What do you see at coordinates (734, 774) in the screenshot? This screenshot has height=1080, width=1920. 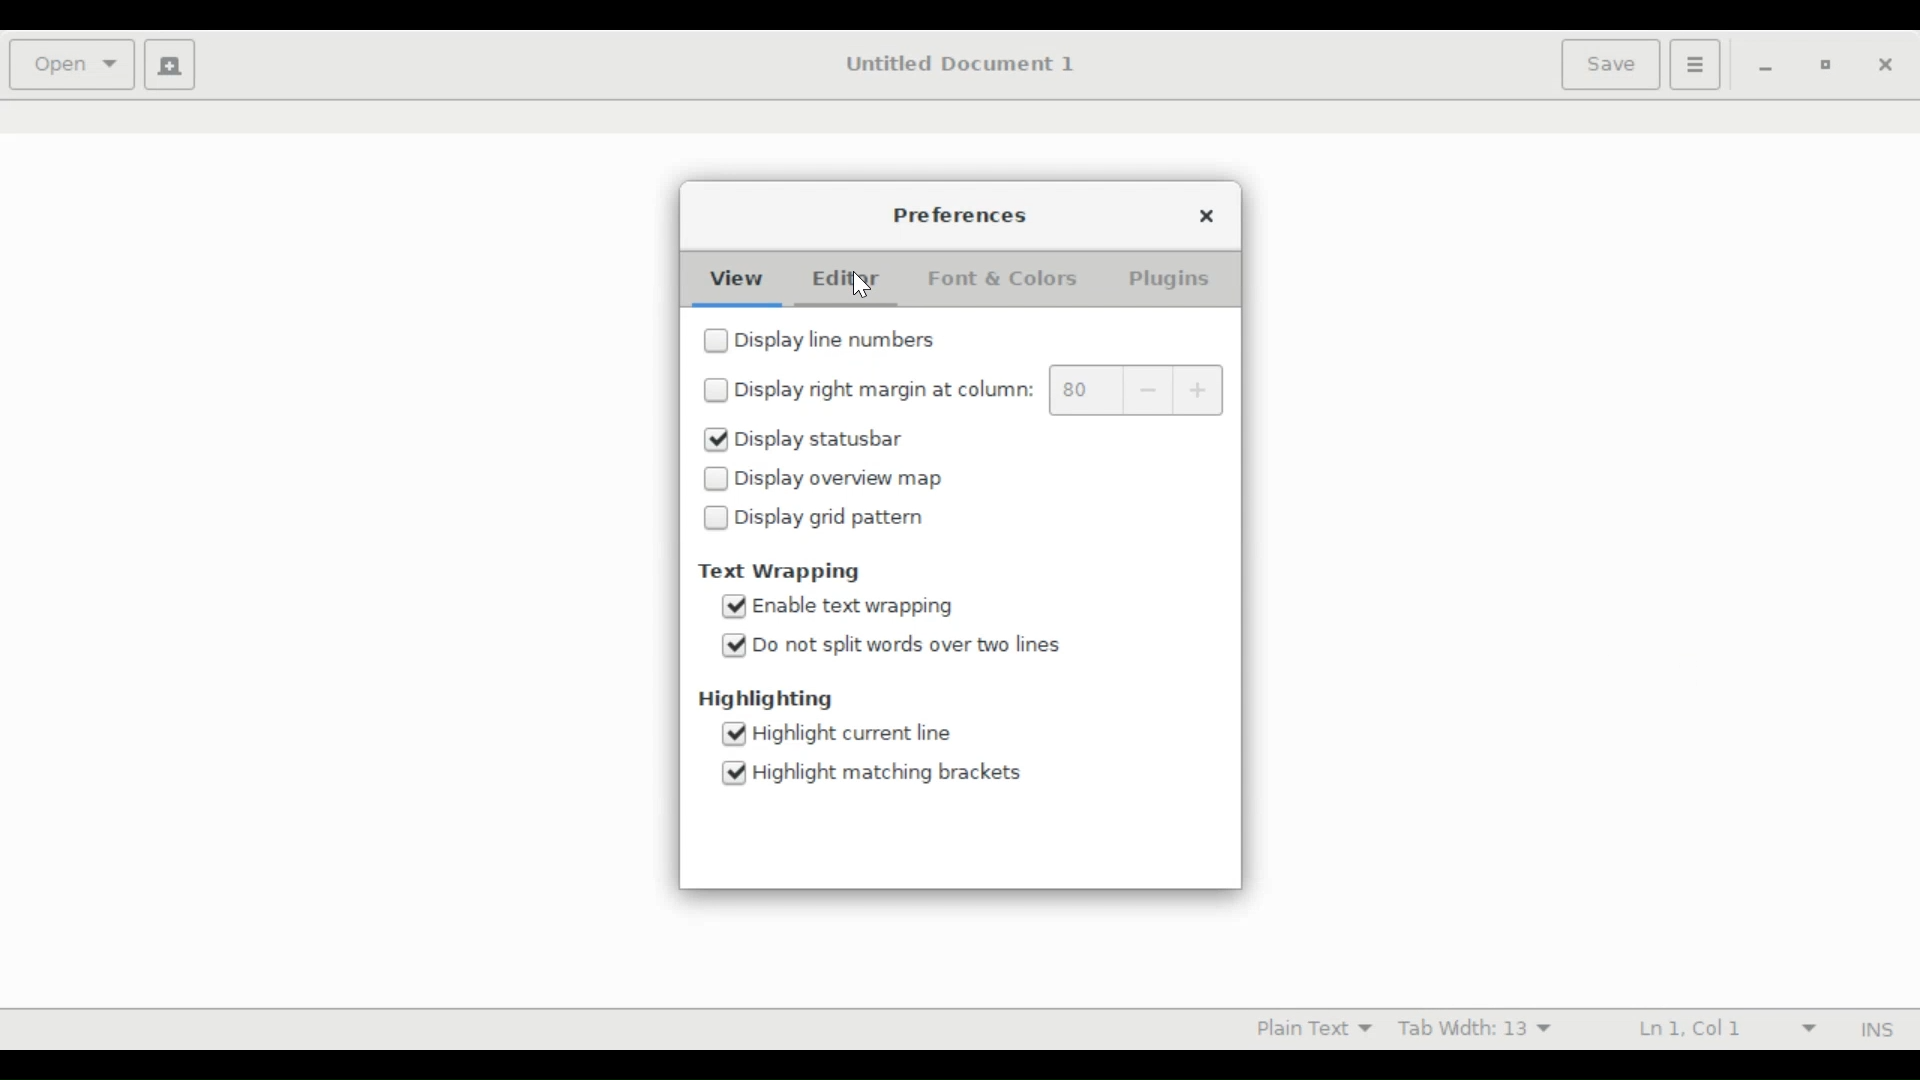 I see `Selected` at bounding box center [734, 774].